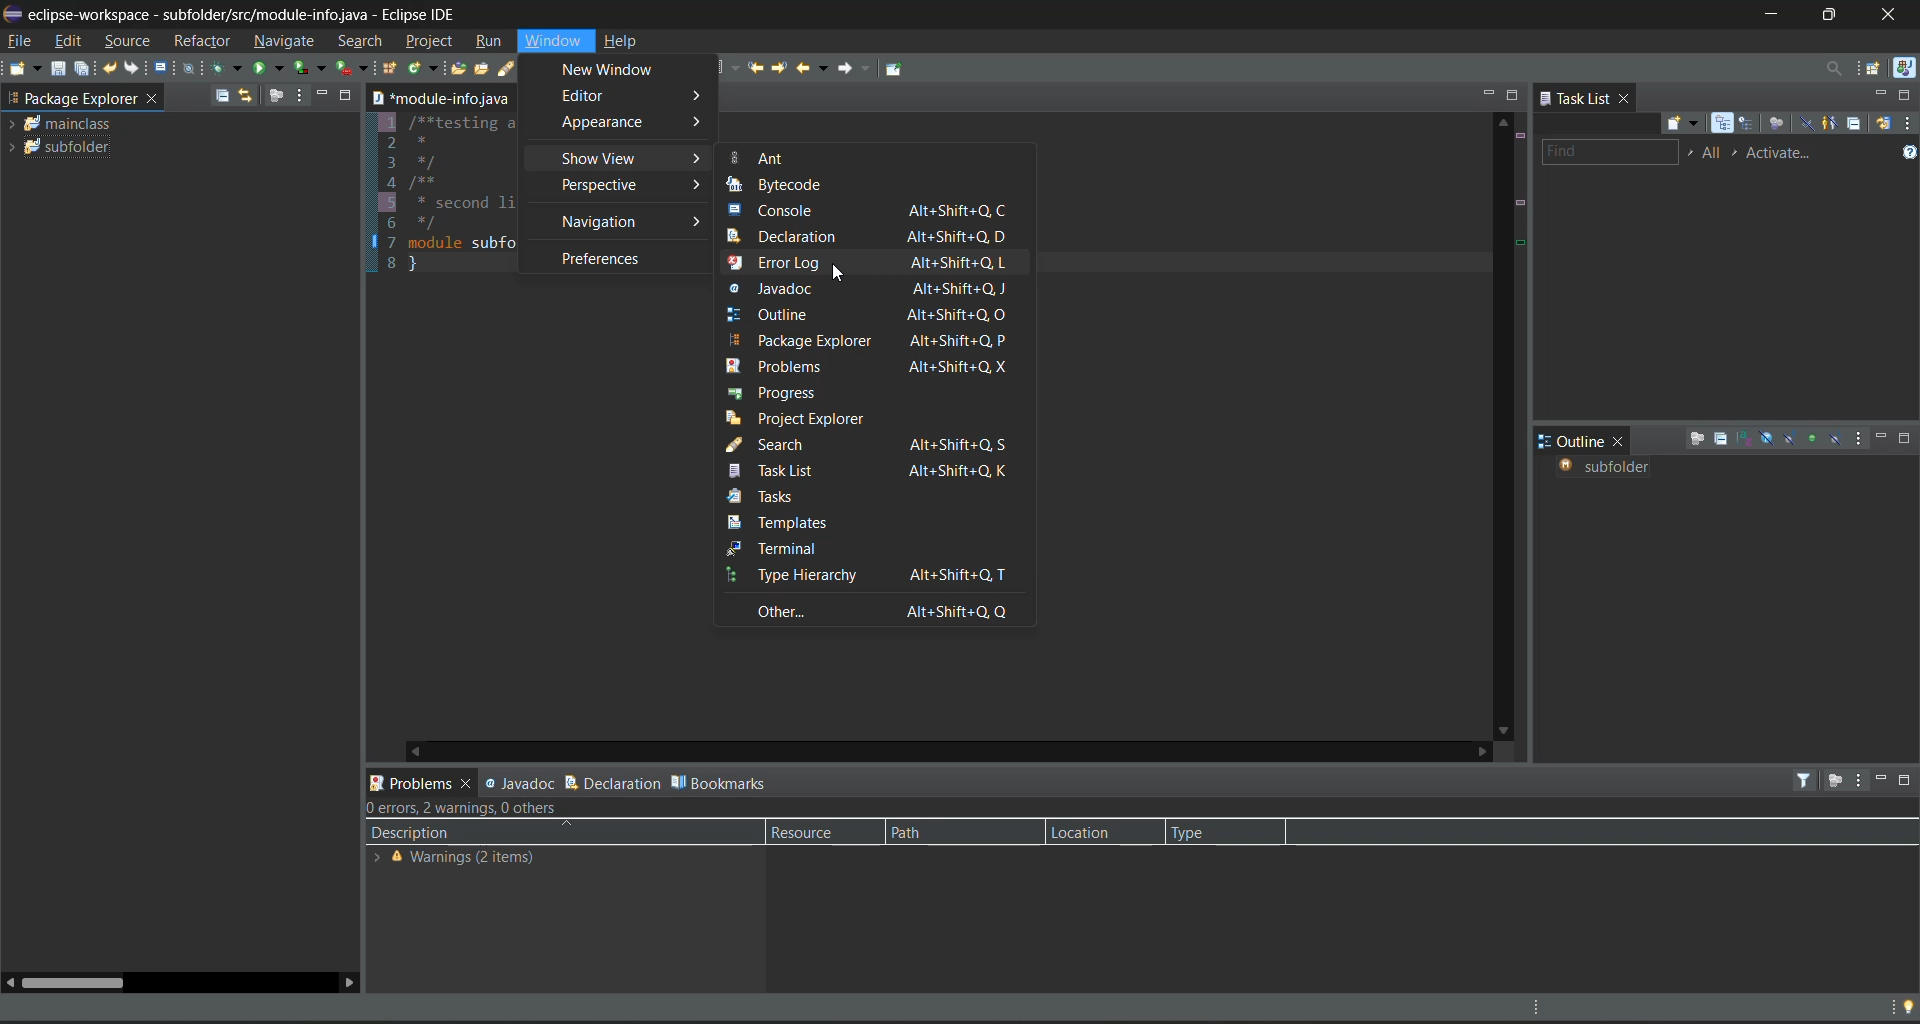  I want to click on minimize, so click(1877, 97).